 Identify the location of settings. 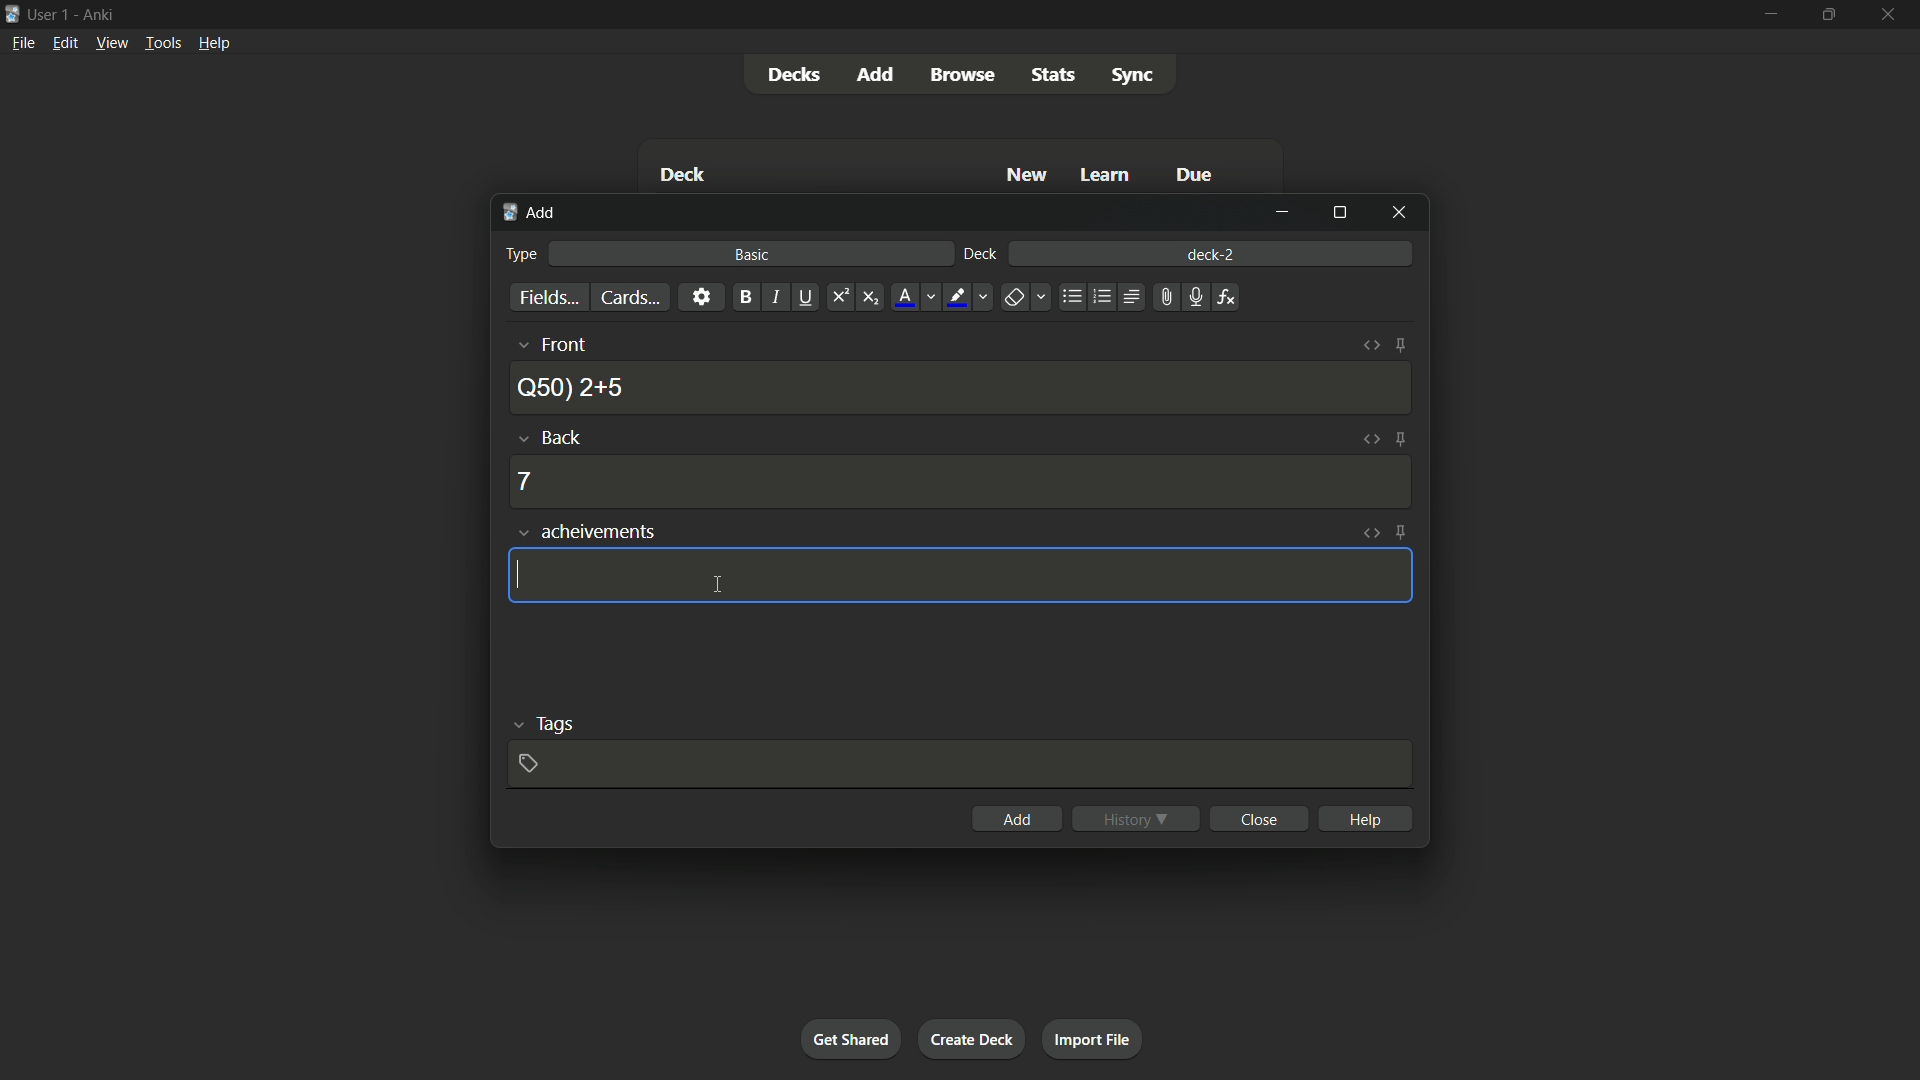
(703, 297).